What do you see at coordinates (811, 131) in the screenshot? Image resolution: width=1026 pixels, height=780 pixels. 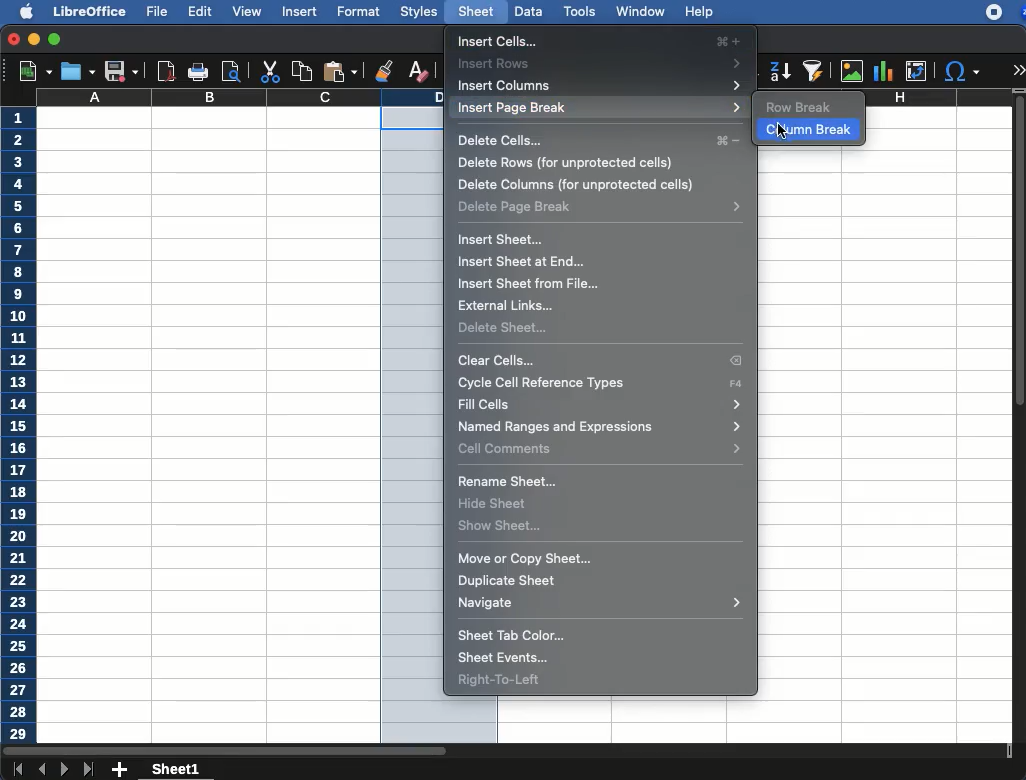 I see `column break` at bounding box center [811, 131].